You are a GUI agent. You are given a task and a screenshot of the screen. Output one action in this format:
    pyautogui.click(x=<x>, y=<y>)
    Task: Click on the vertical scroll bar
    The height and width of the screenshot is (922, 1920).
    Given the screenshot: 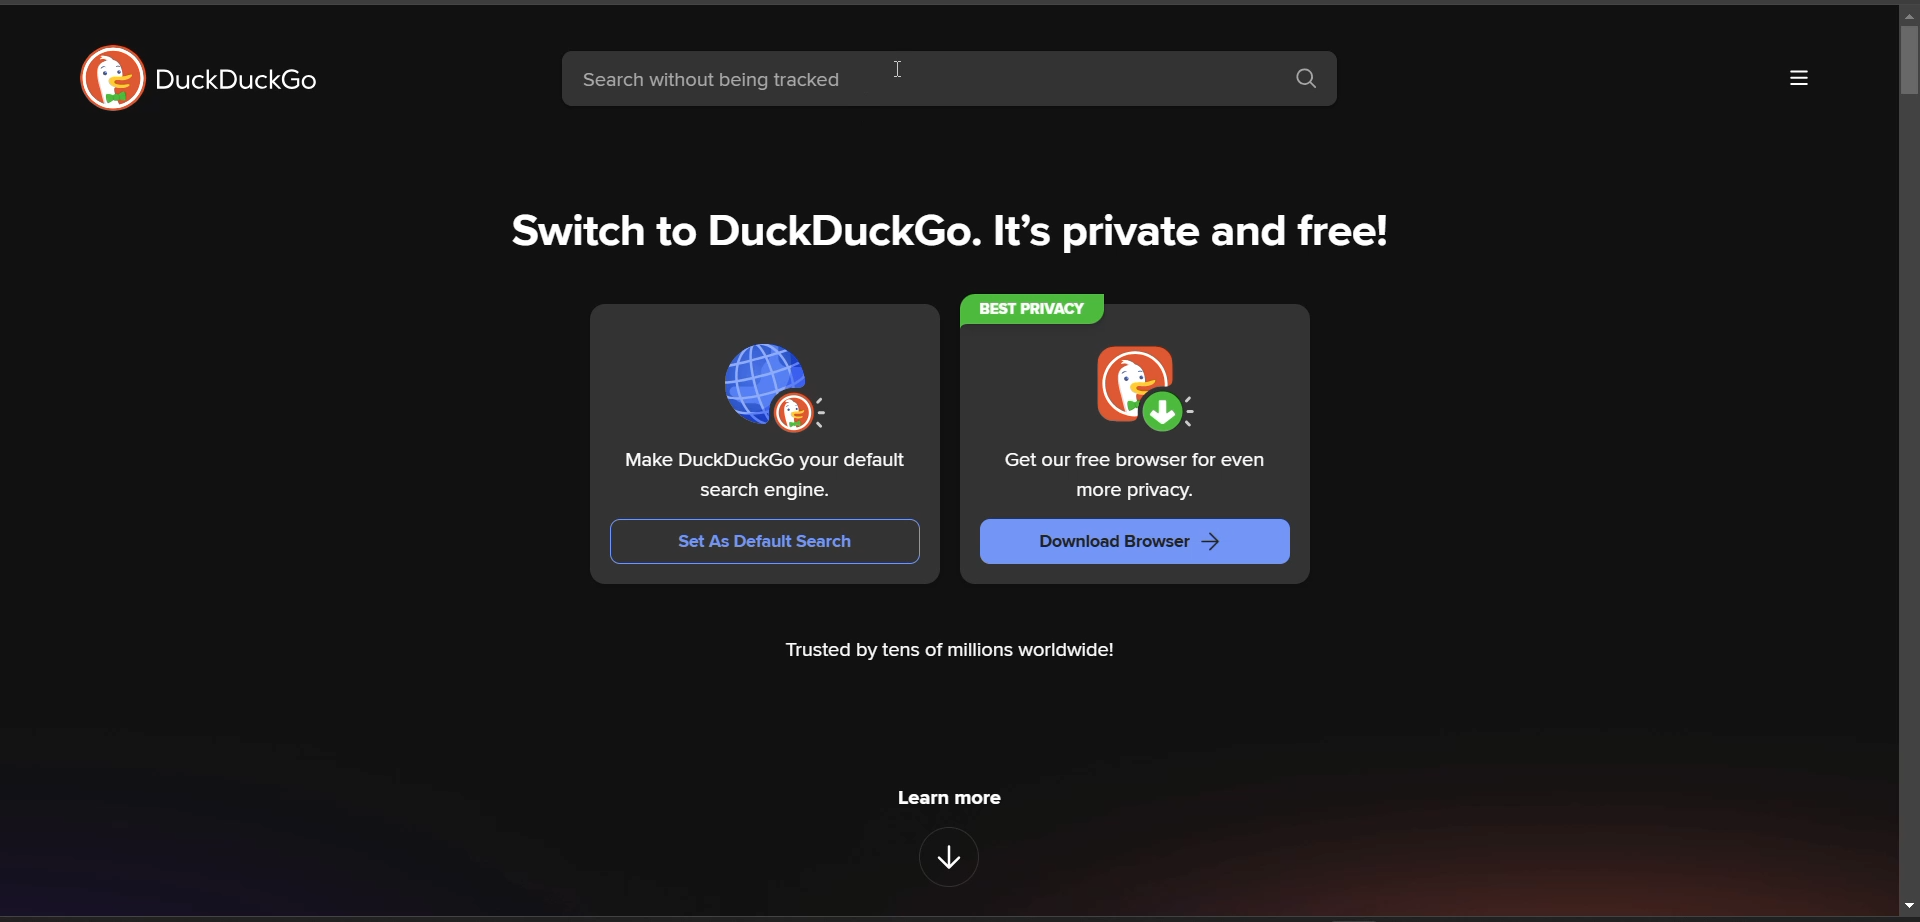 What is the action you would take?
    pyautogui.click(x=1903, y=63)
    